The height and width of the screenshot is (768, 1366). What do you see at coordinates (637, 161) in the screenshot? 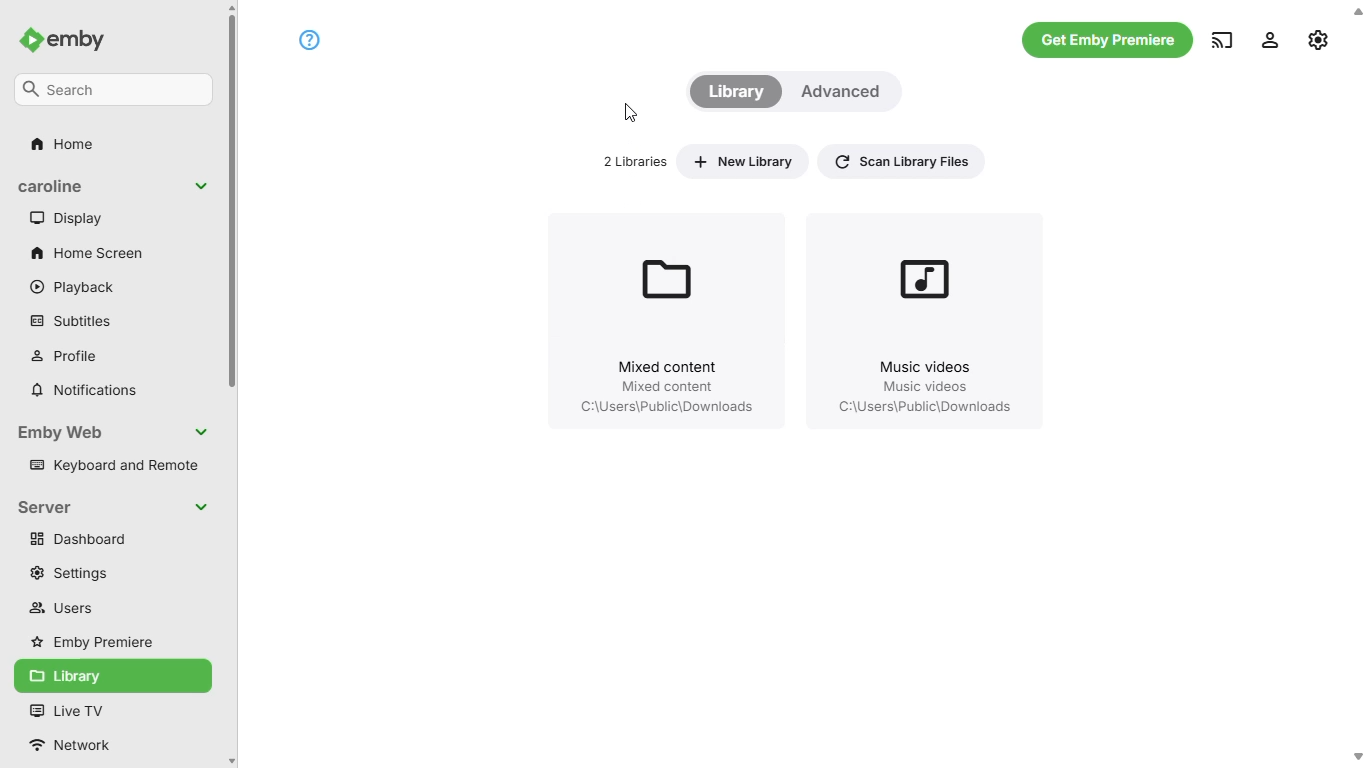
I see `2 libraries` at bounding box center [637, 161].